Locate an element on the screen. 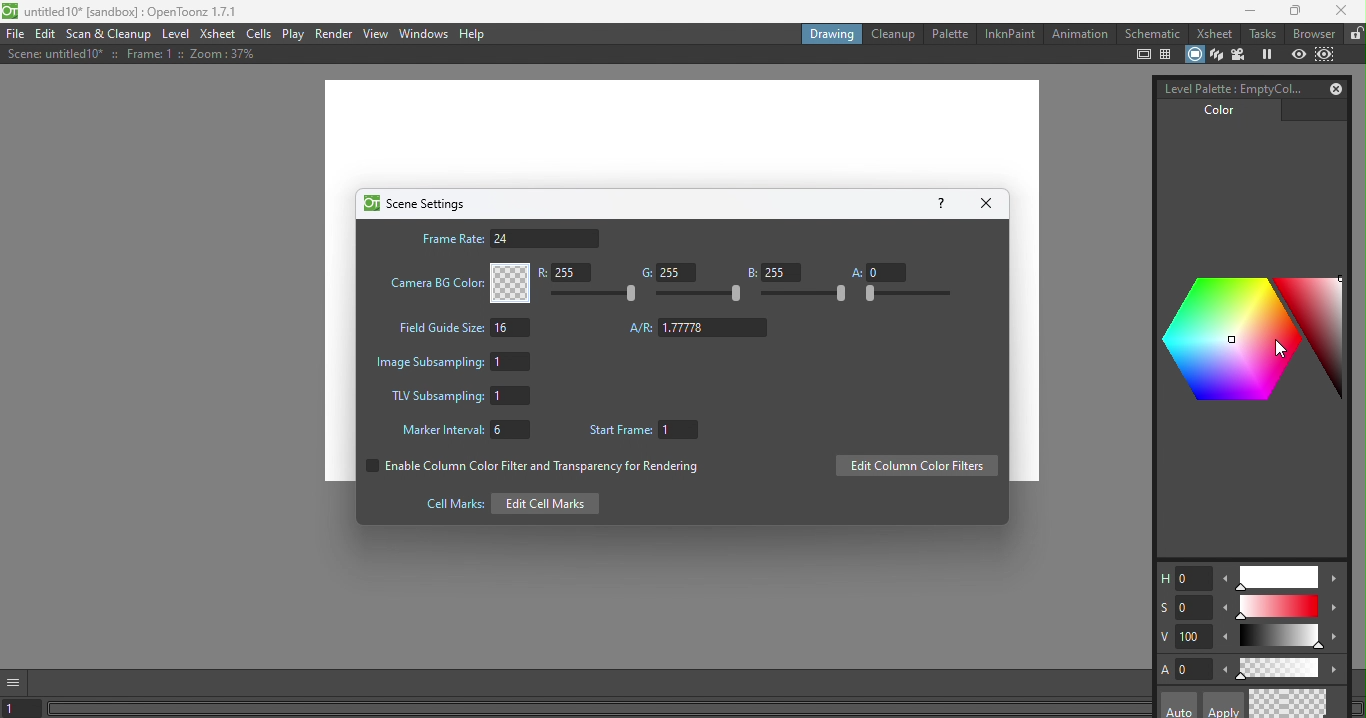  Slide bar is located at coordinates (598, 294).